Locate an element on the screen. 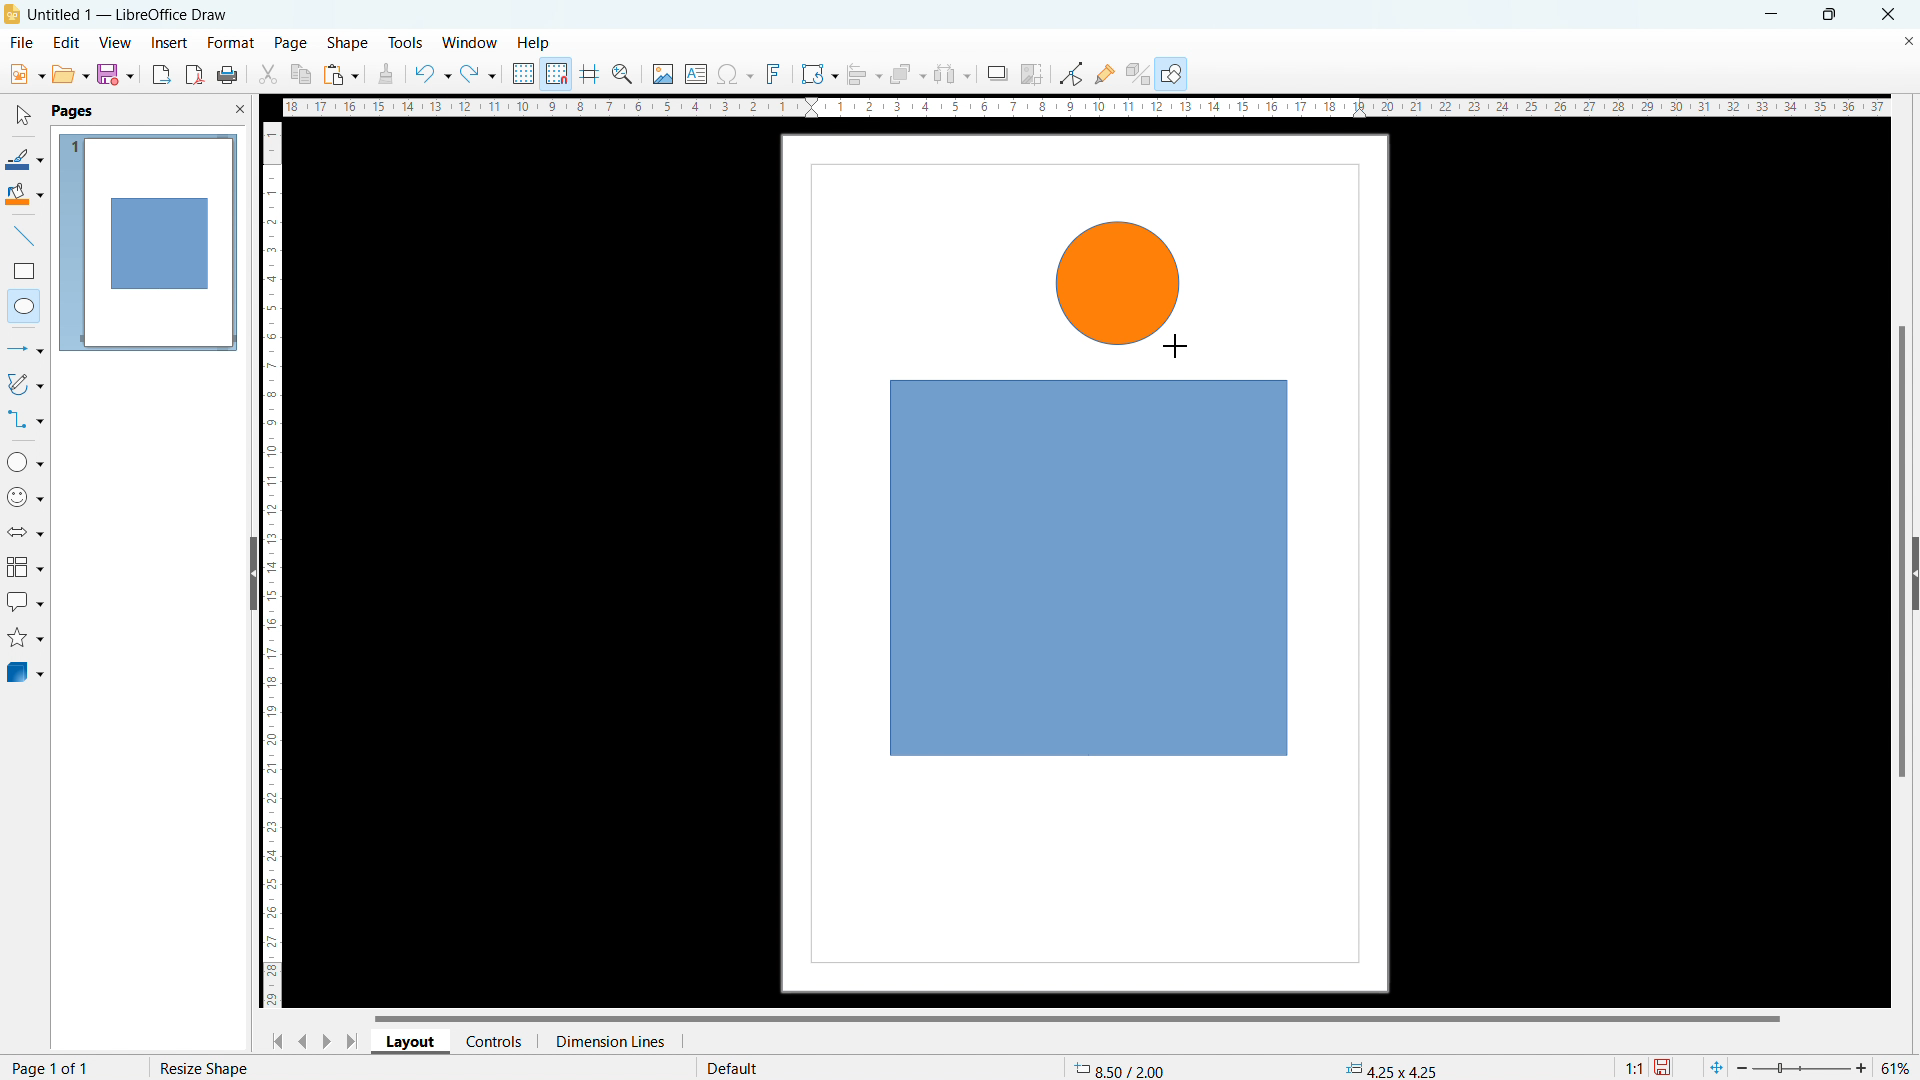 This screenshot has height=1080, width=1920. edit is located at coordinates (67, 41).